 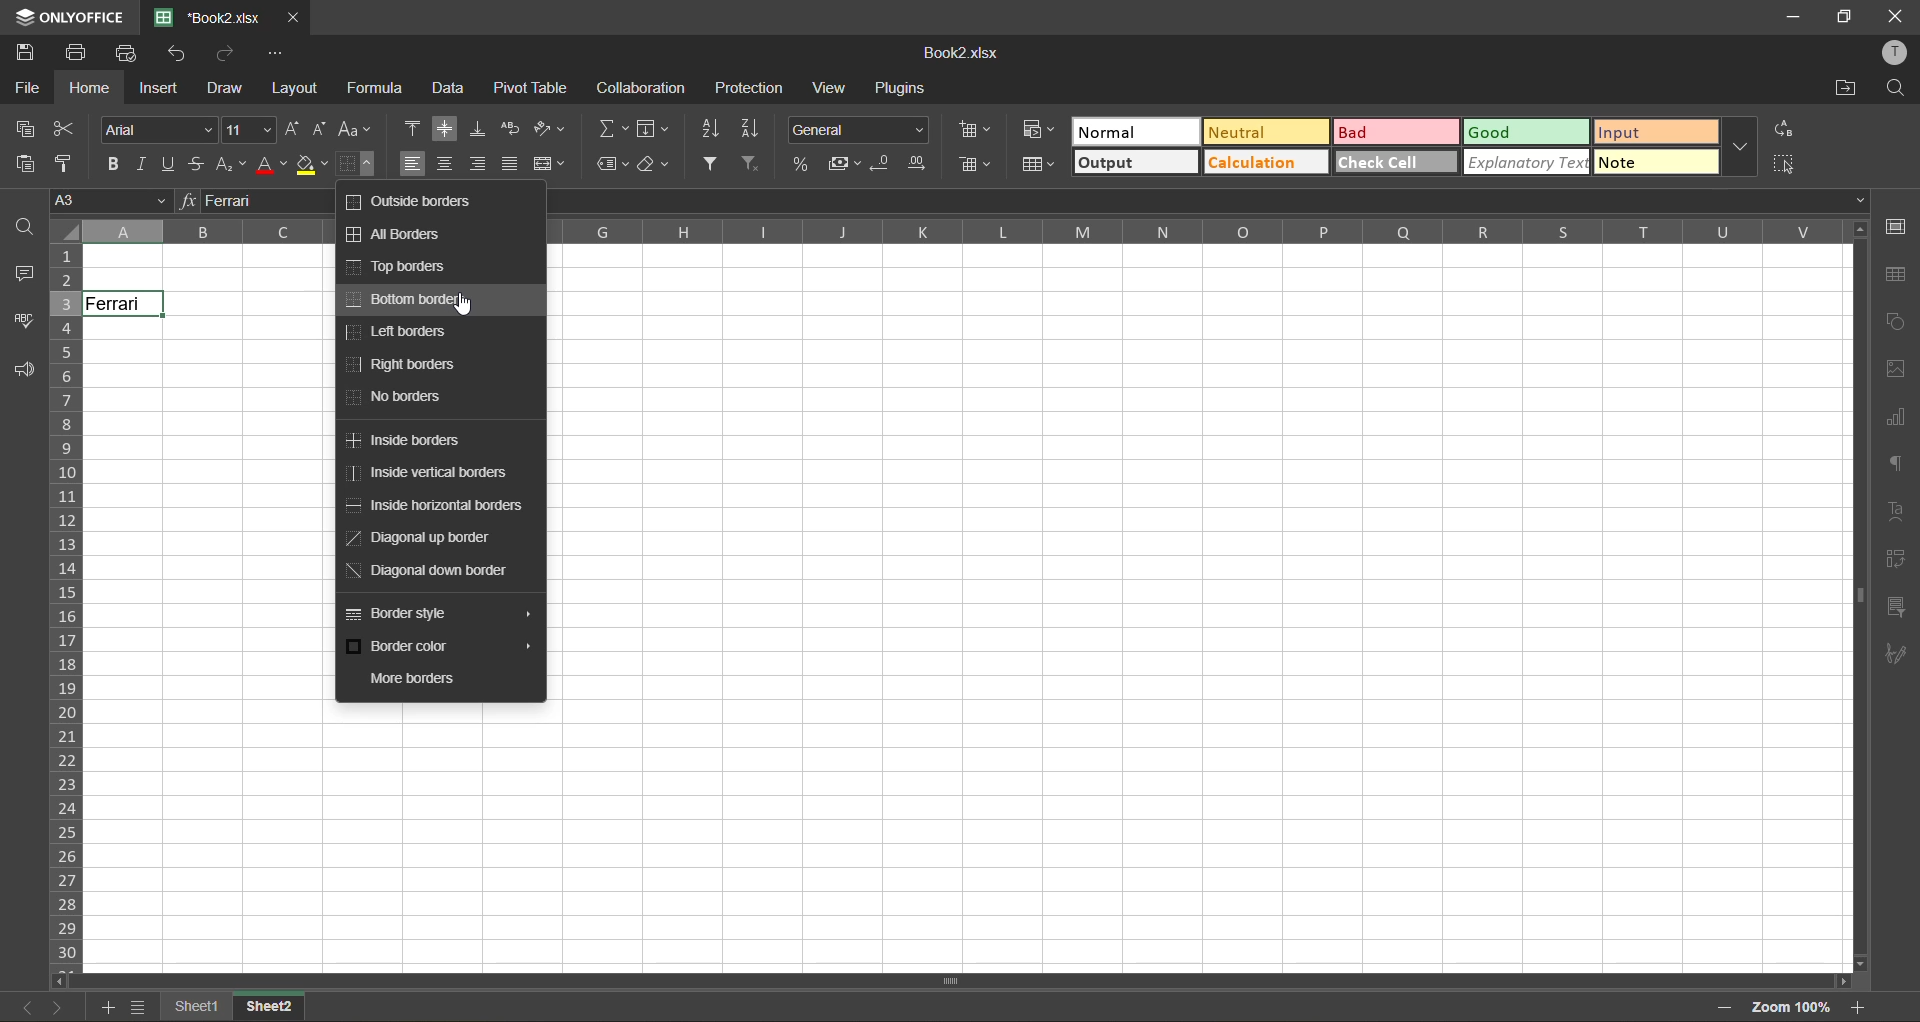 I want to click on align center, so click(x=446, y=164).